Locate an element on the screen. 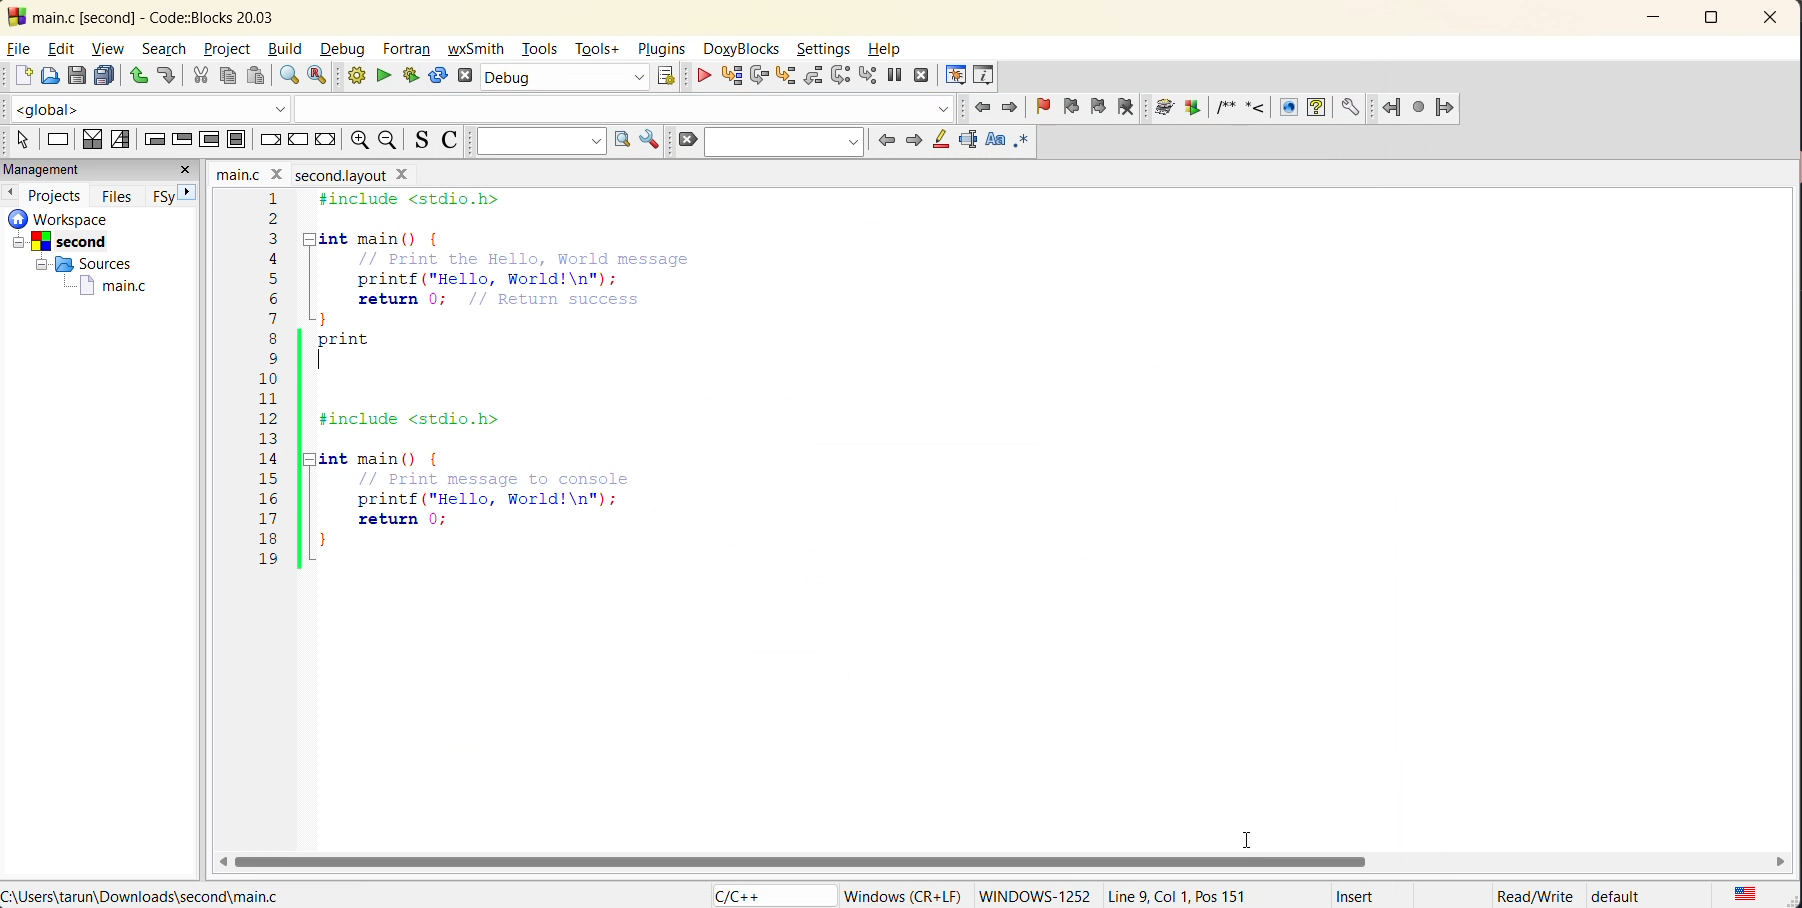 Image resolution: width=1802 pixels, height=908 pixels. close is located at coordinates (1776, 17).